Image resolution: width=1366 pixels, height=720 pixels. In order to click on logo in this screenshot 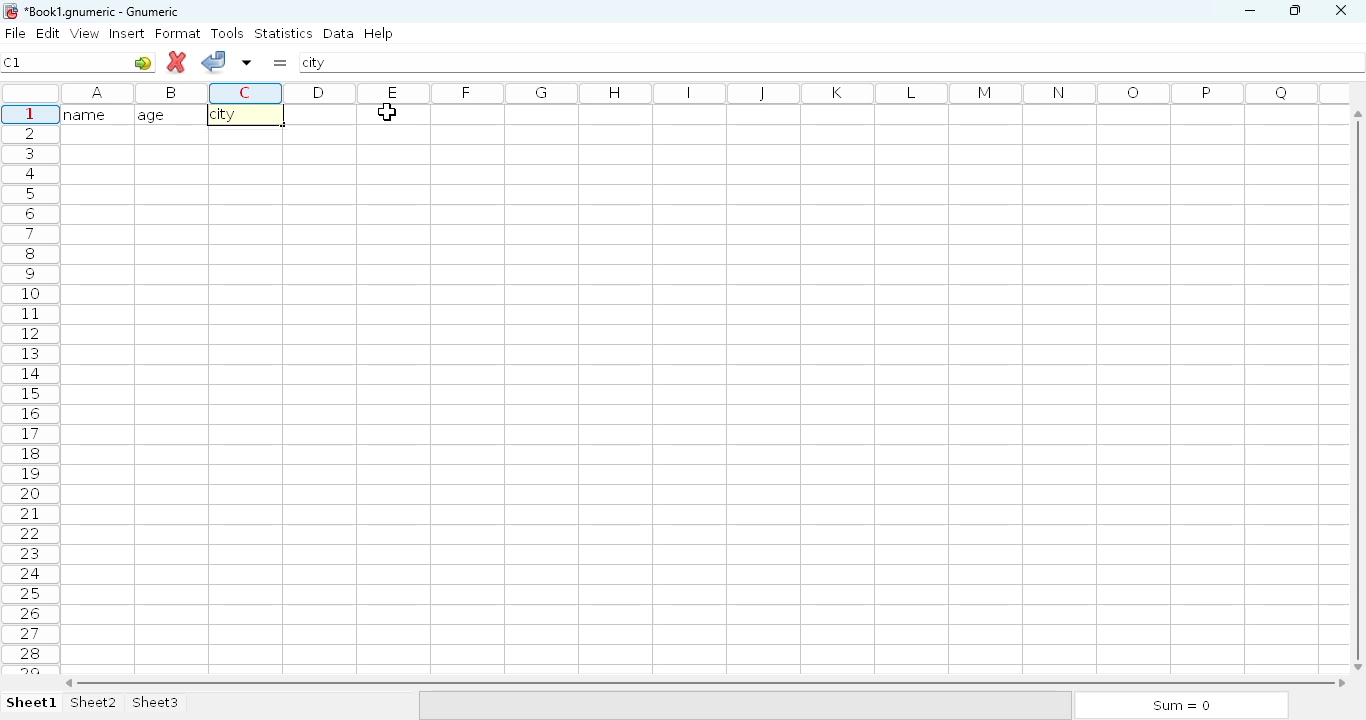, I will do `click(9, 11)`.